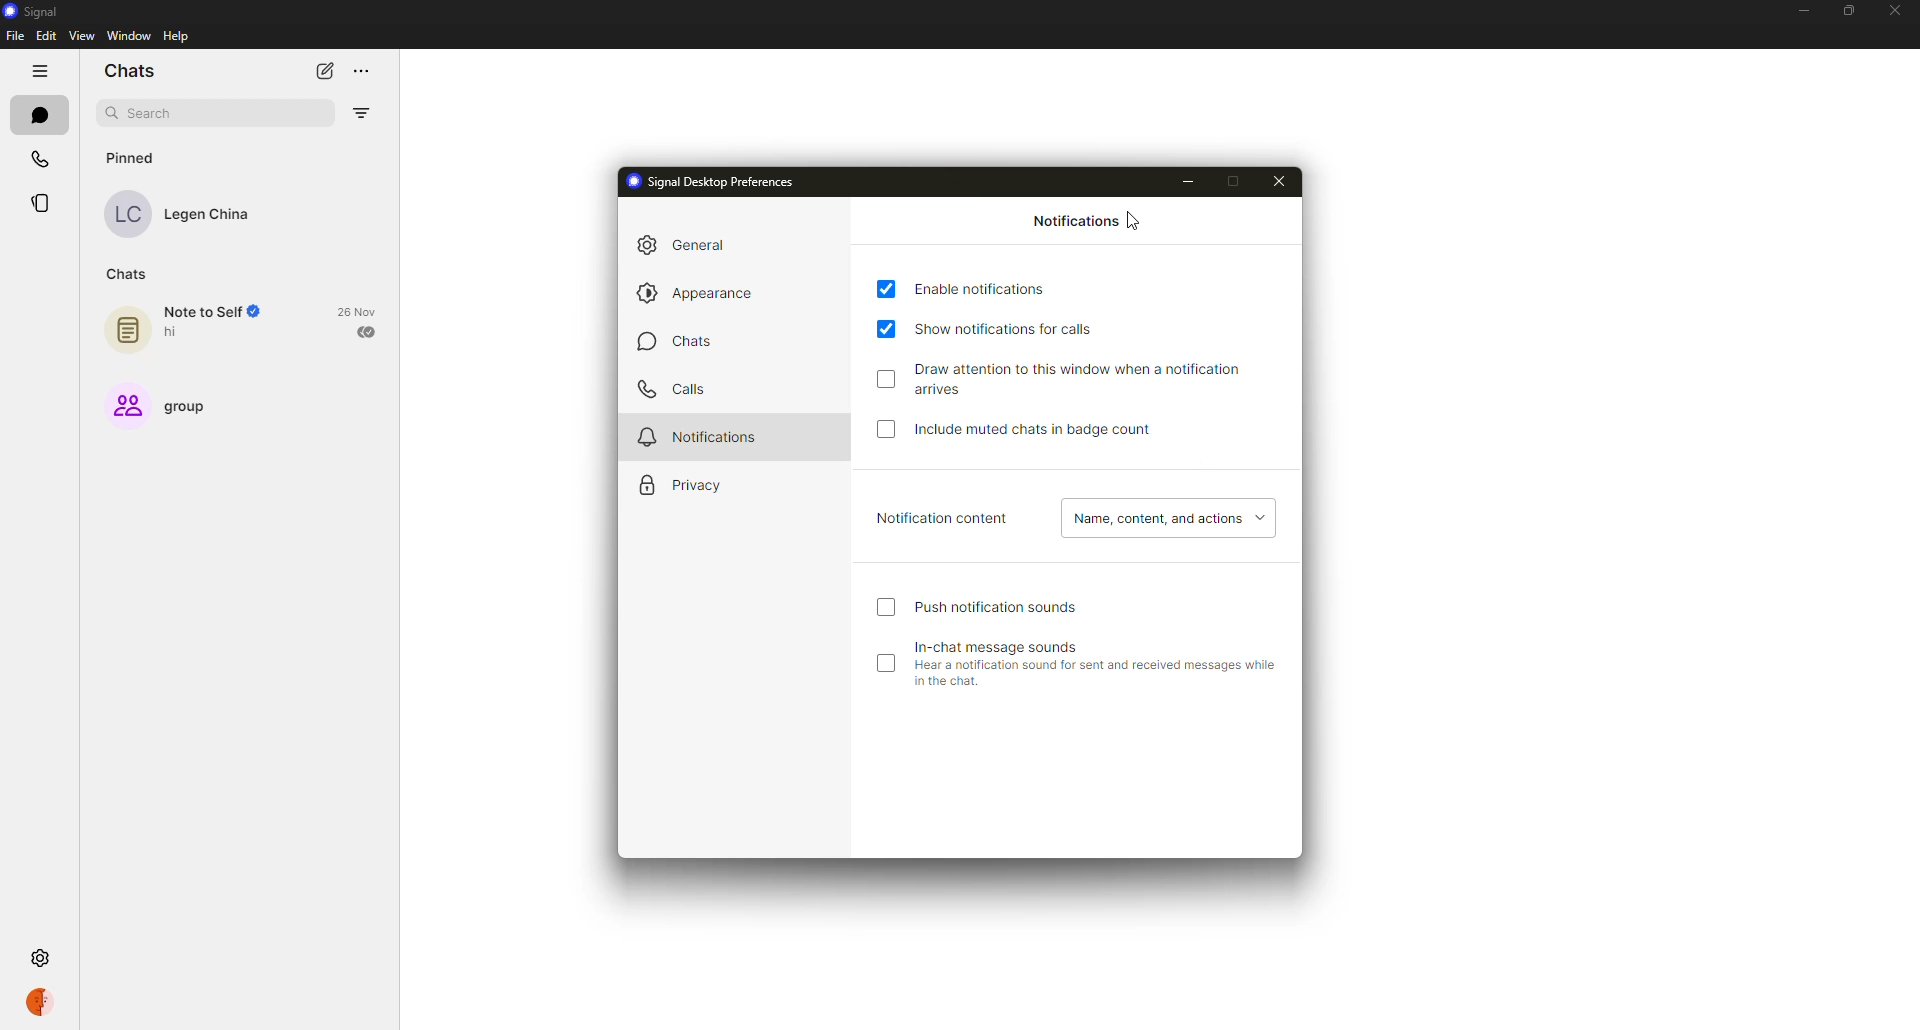 This screenshot has height=1030, width=1920. Describe the element at coordinates (40, 960) in the screenshot. I see `settings` at that location.